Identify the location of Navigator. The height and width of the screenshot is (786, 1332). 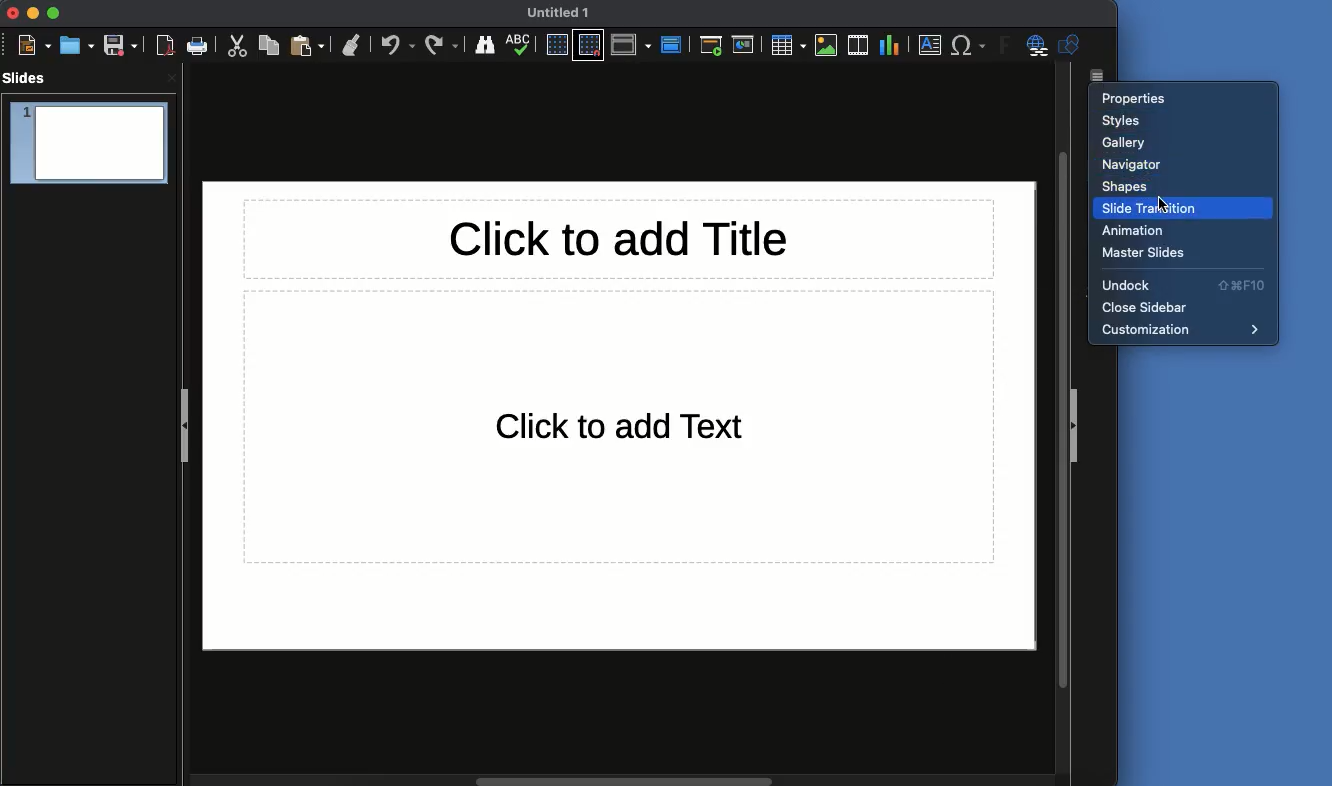
(1134, 164).